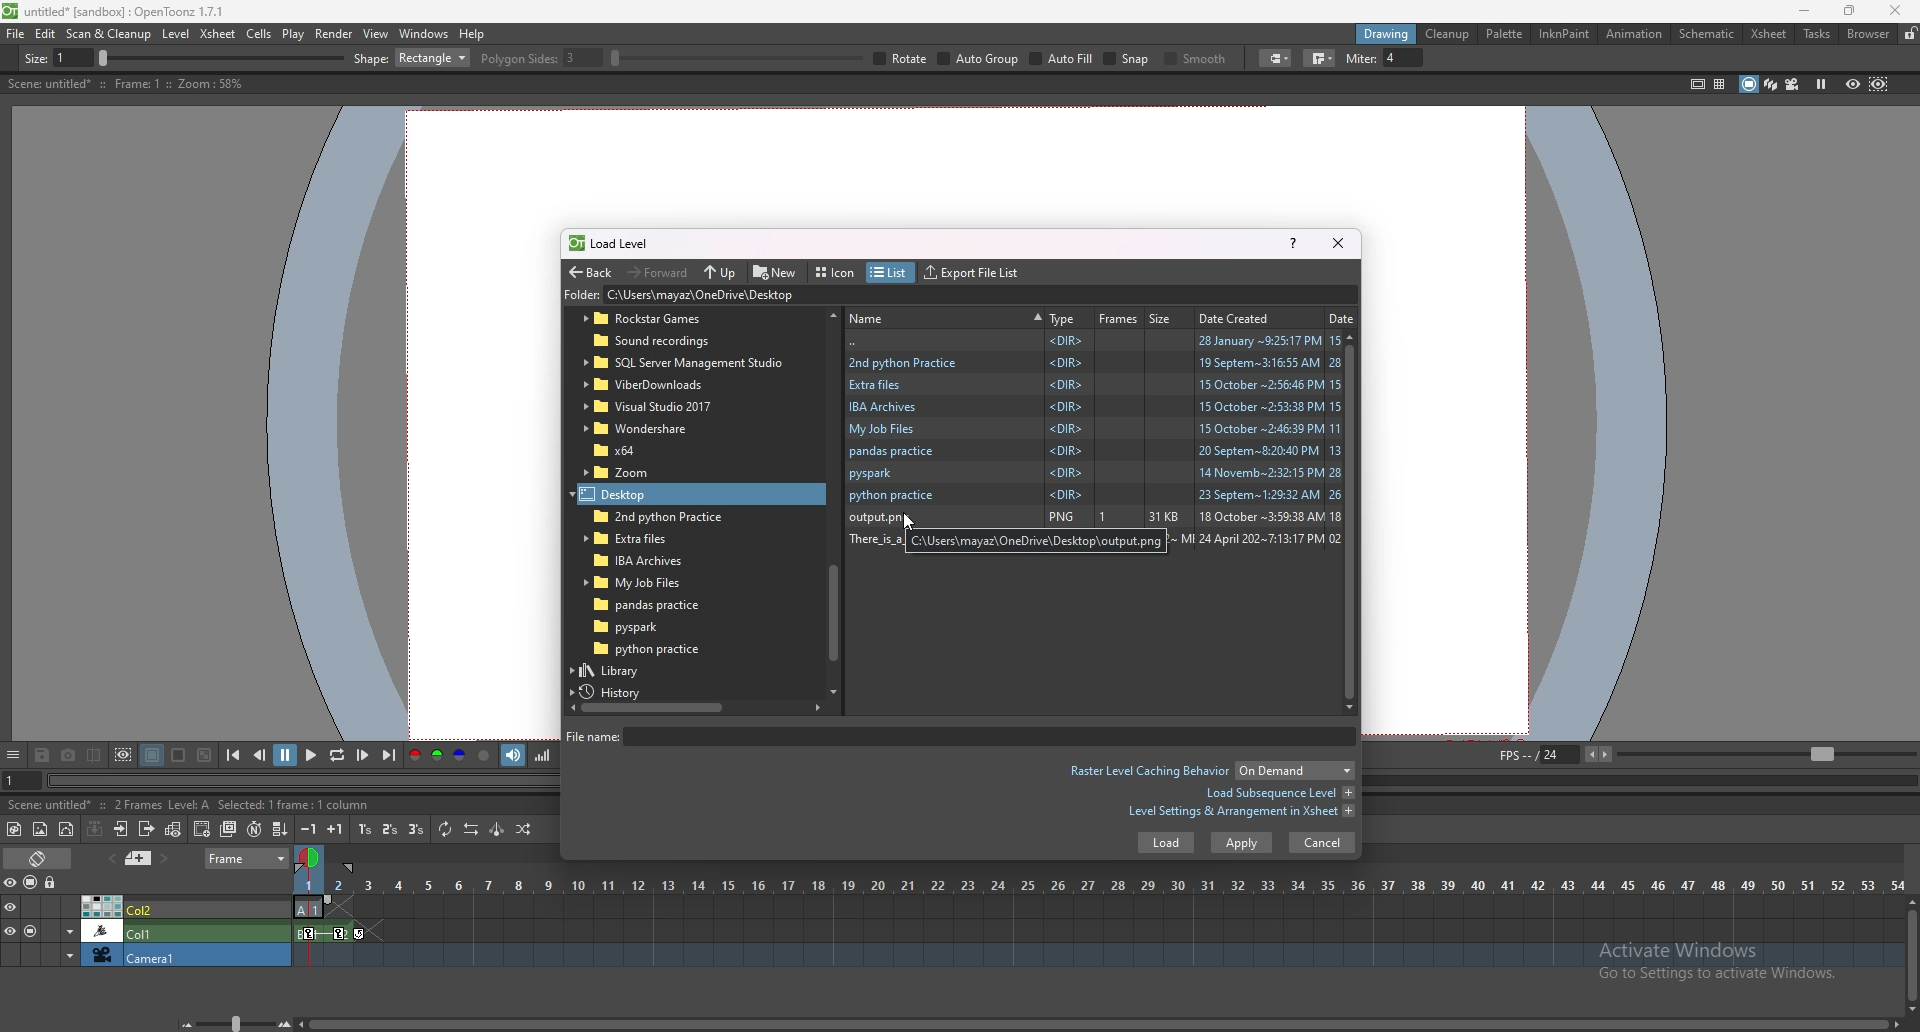 The image size is (1920, 1032). Describe the element at coordinates (1241, 317) in the screenshot. I see `date created` at that location.